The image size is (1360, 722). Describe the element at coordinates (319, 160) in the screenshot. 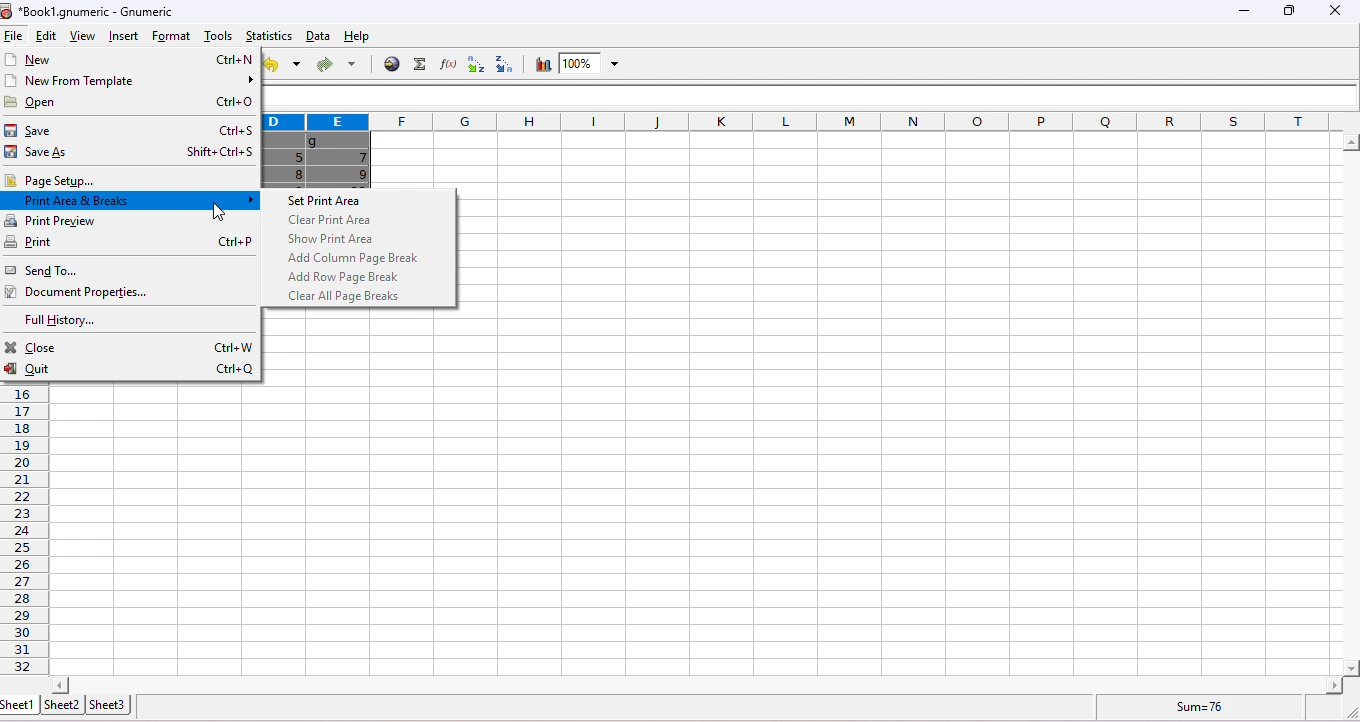

I see `dragged` at that location.